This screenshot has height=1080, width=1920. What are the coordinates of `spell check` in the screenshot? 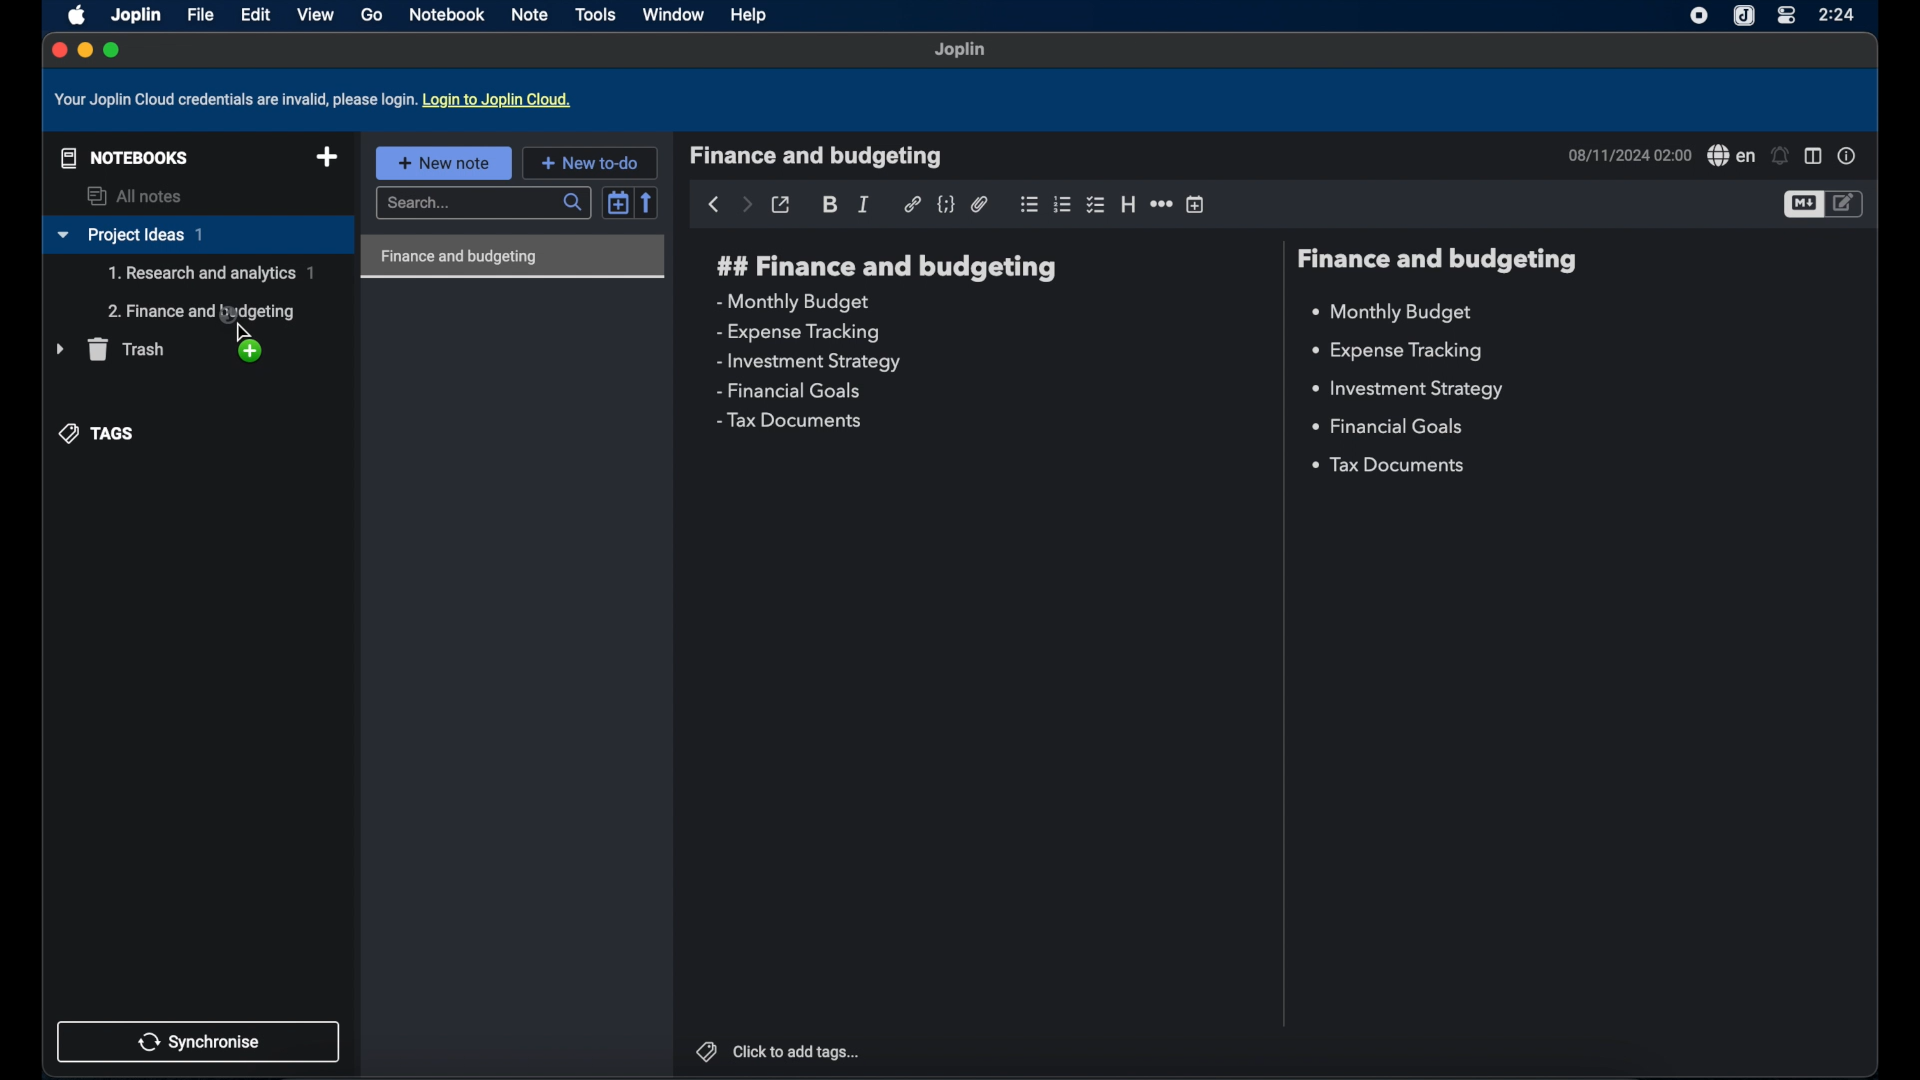 It's located at (1730, 156).